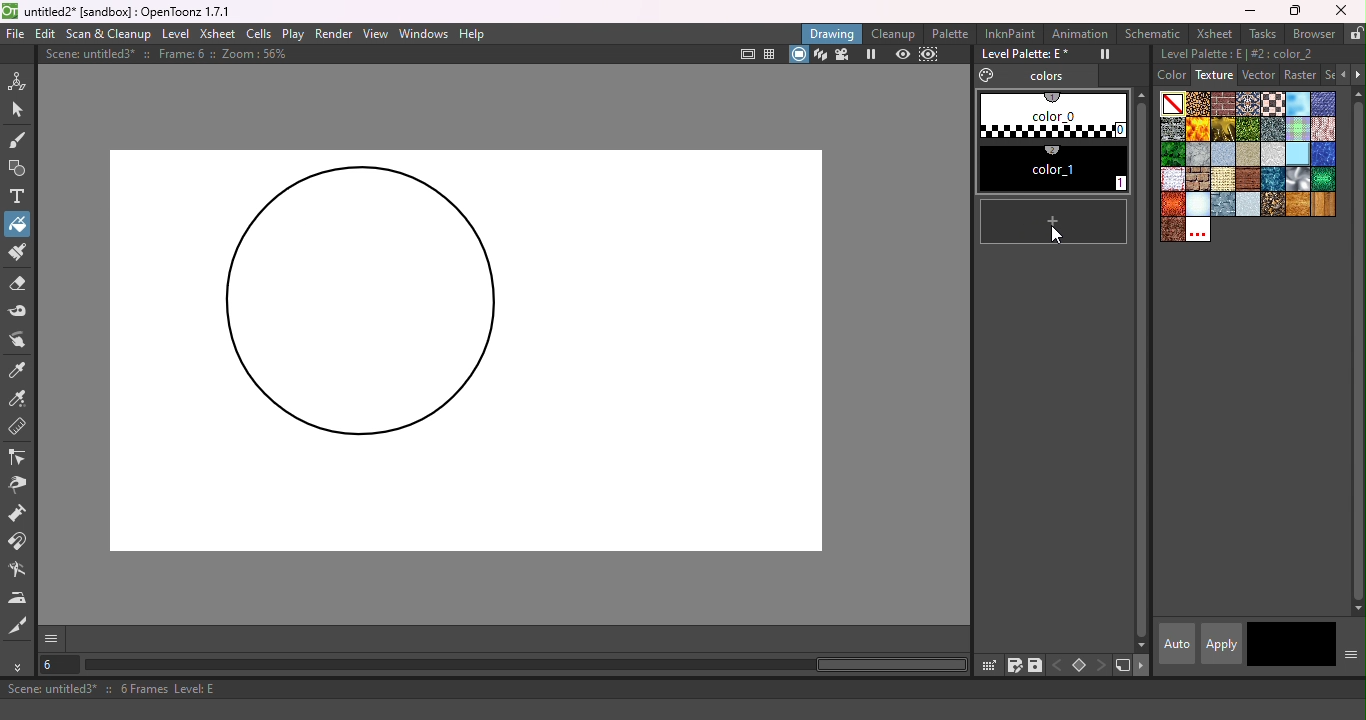 This screenshot has width=1366, height=720. I want to click on View, so click(376, 33).